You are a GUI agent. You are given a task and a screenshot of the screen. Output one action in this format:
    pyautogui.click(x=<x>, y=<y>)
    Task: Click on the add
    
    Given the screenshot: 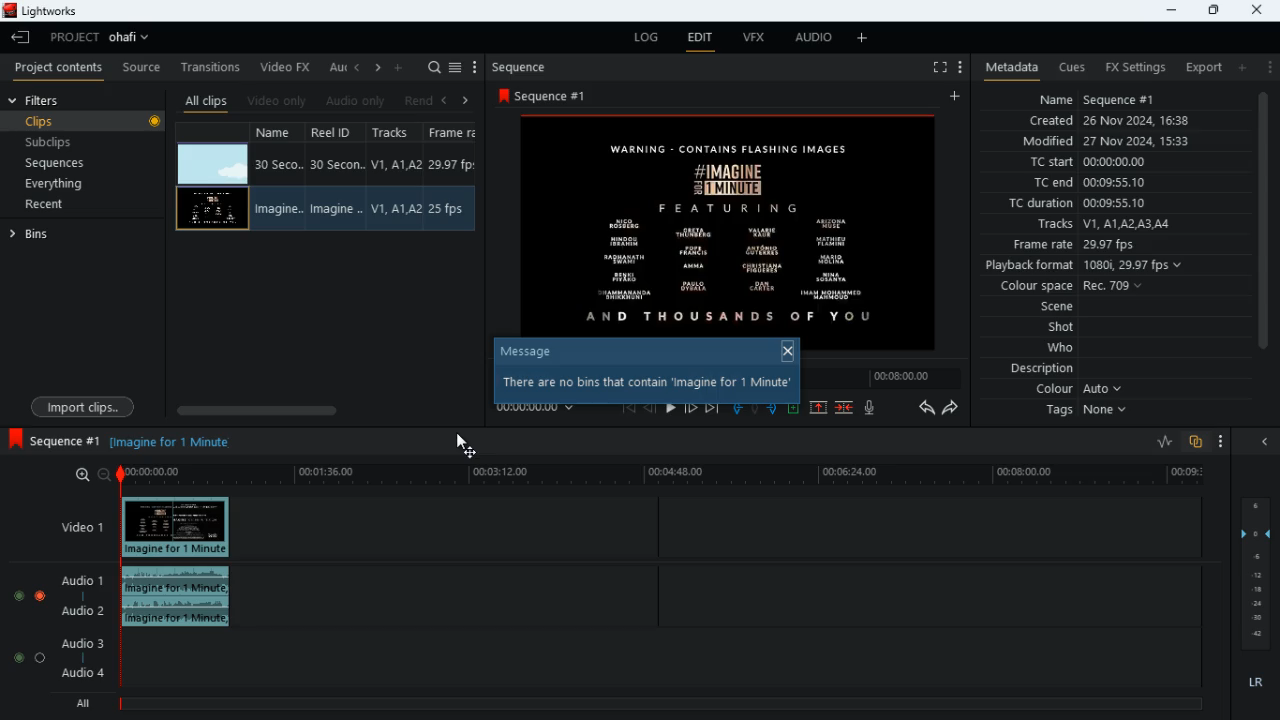 What is the action you would take?
    pyautogui.click(x=1247, y=68)
    